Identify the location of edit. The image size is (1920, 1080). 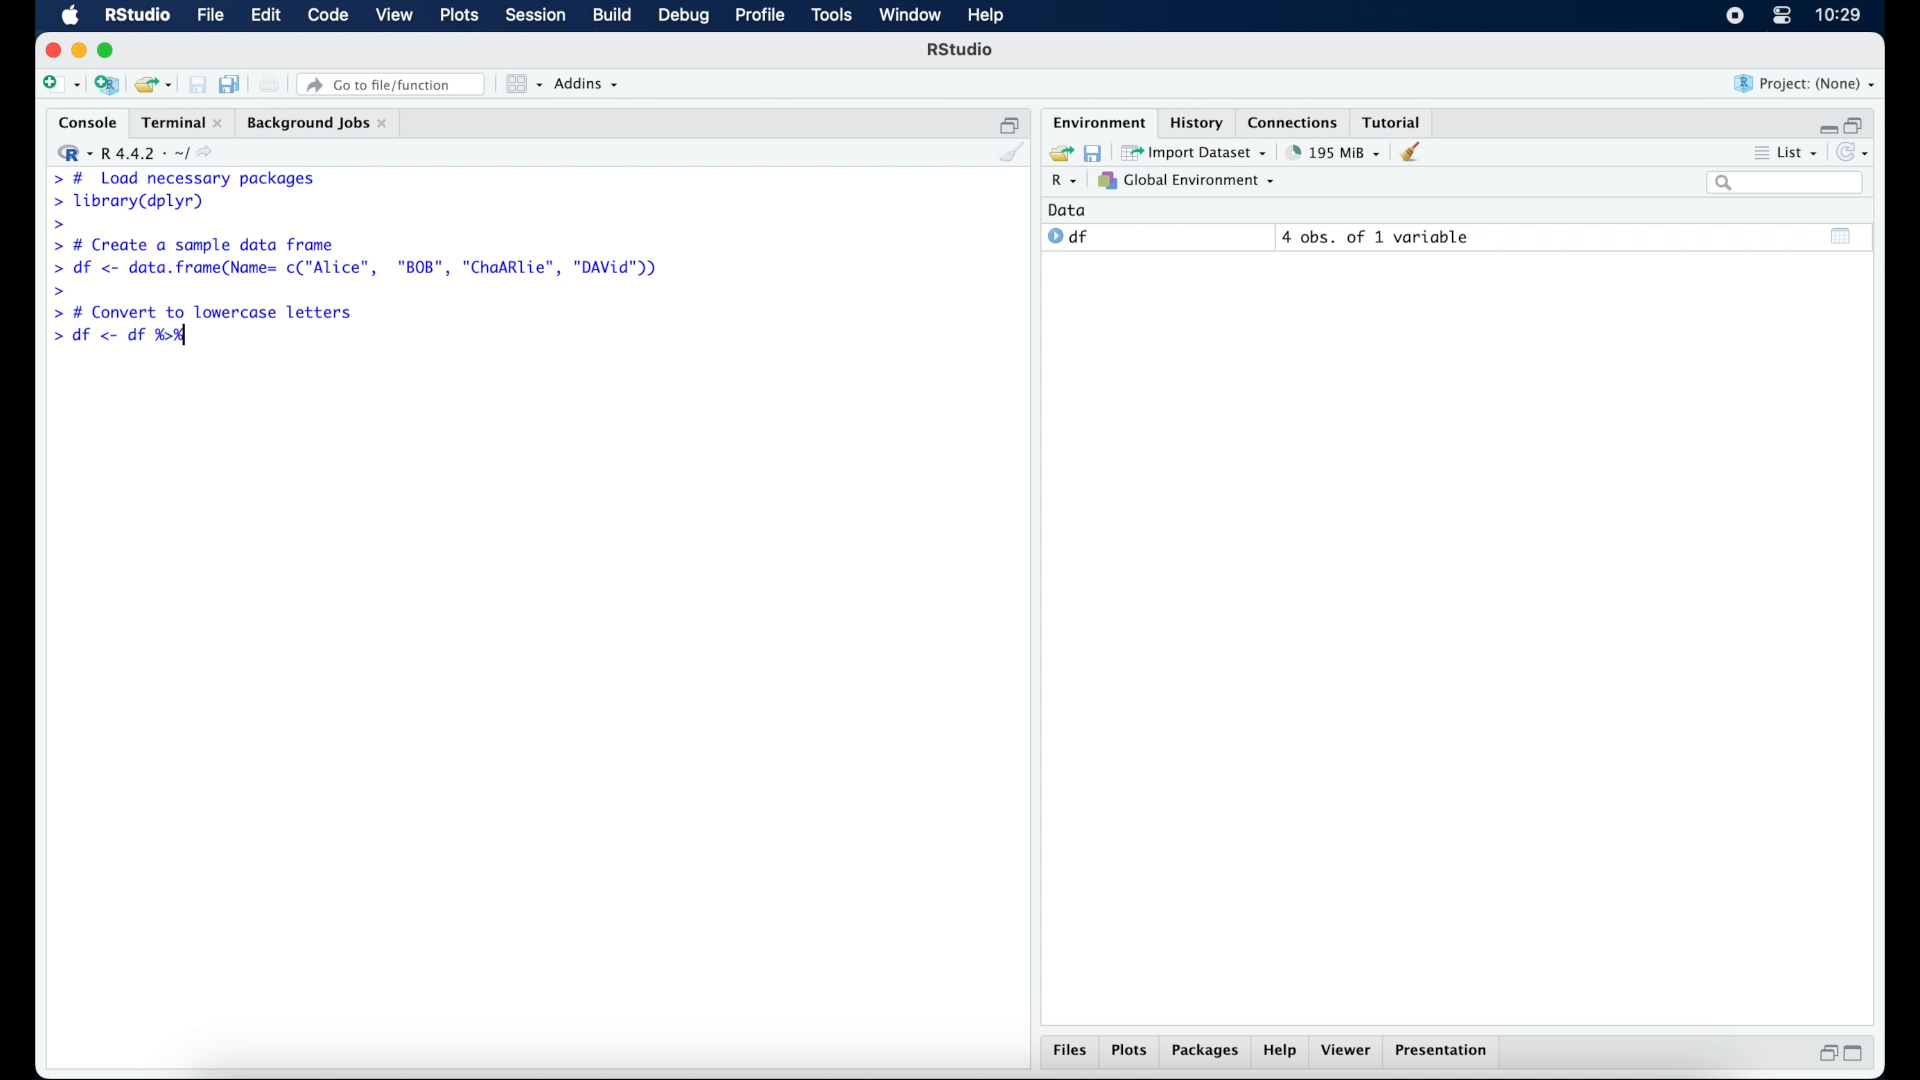
(264, 16).